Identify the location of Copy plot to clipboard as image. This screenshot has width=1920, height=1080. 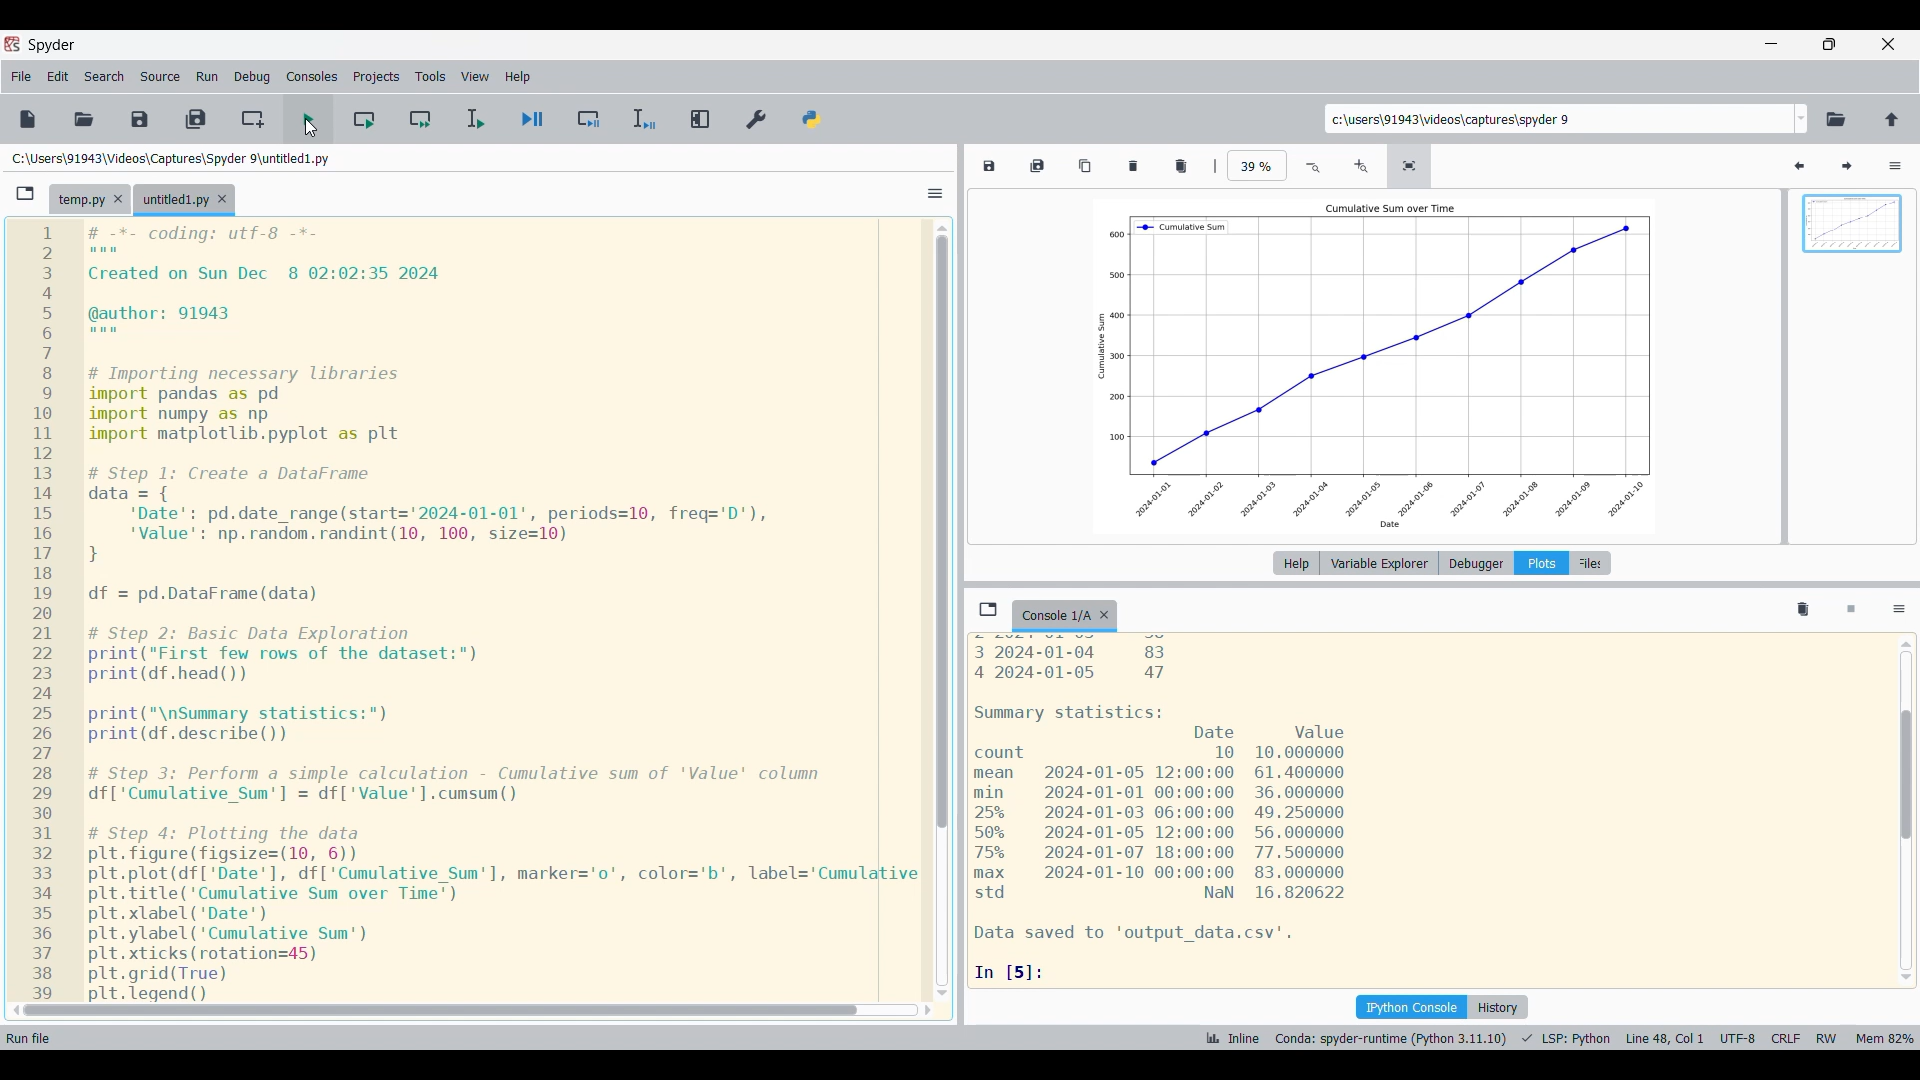
(1085, 166).